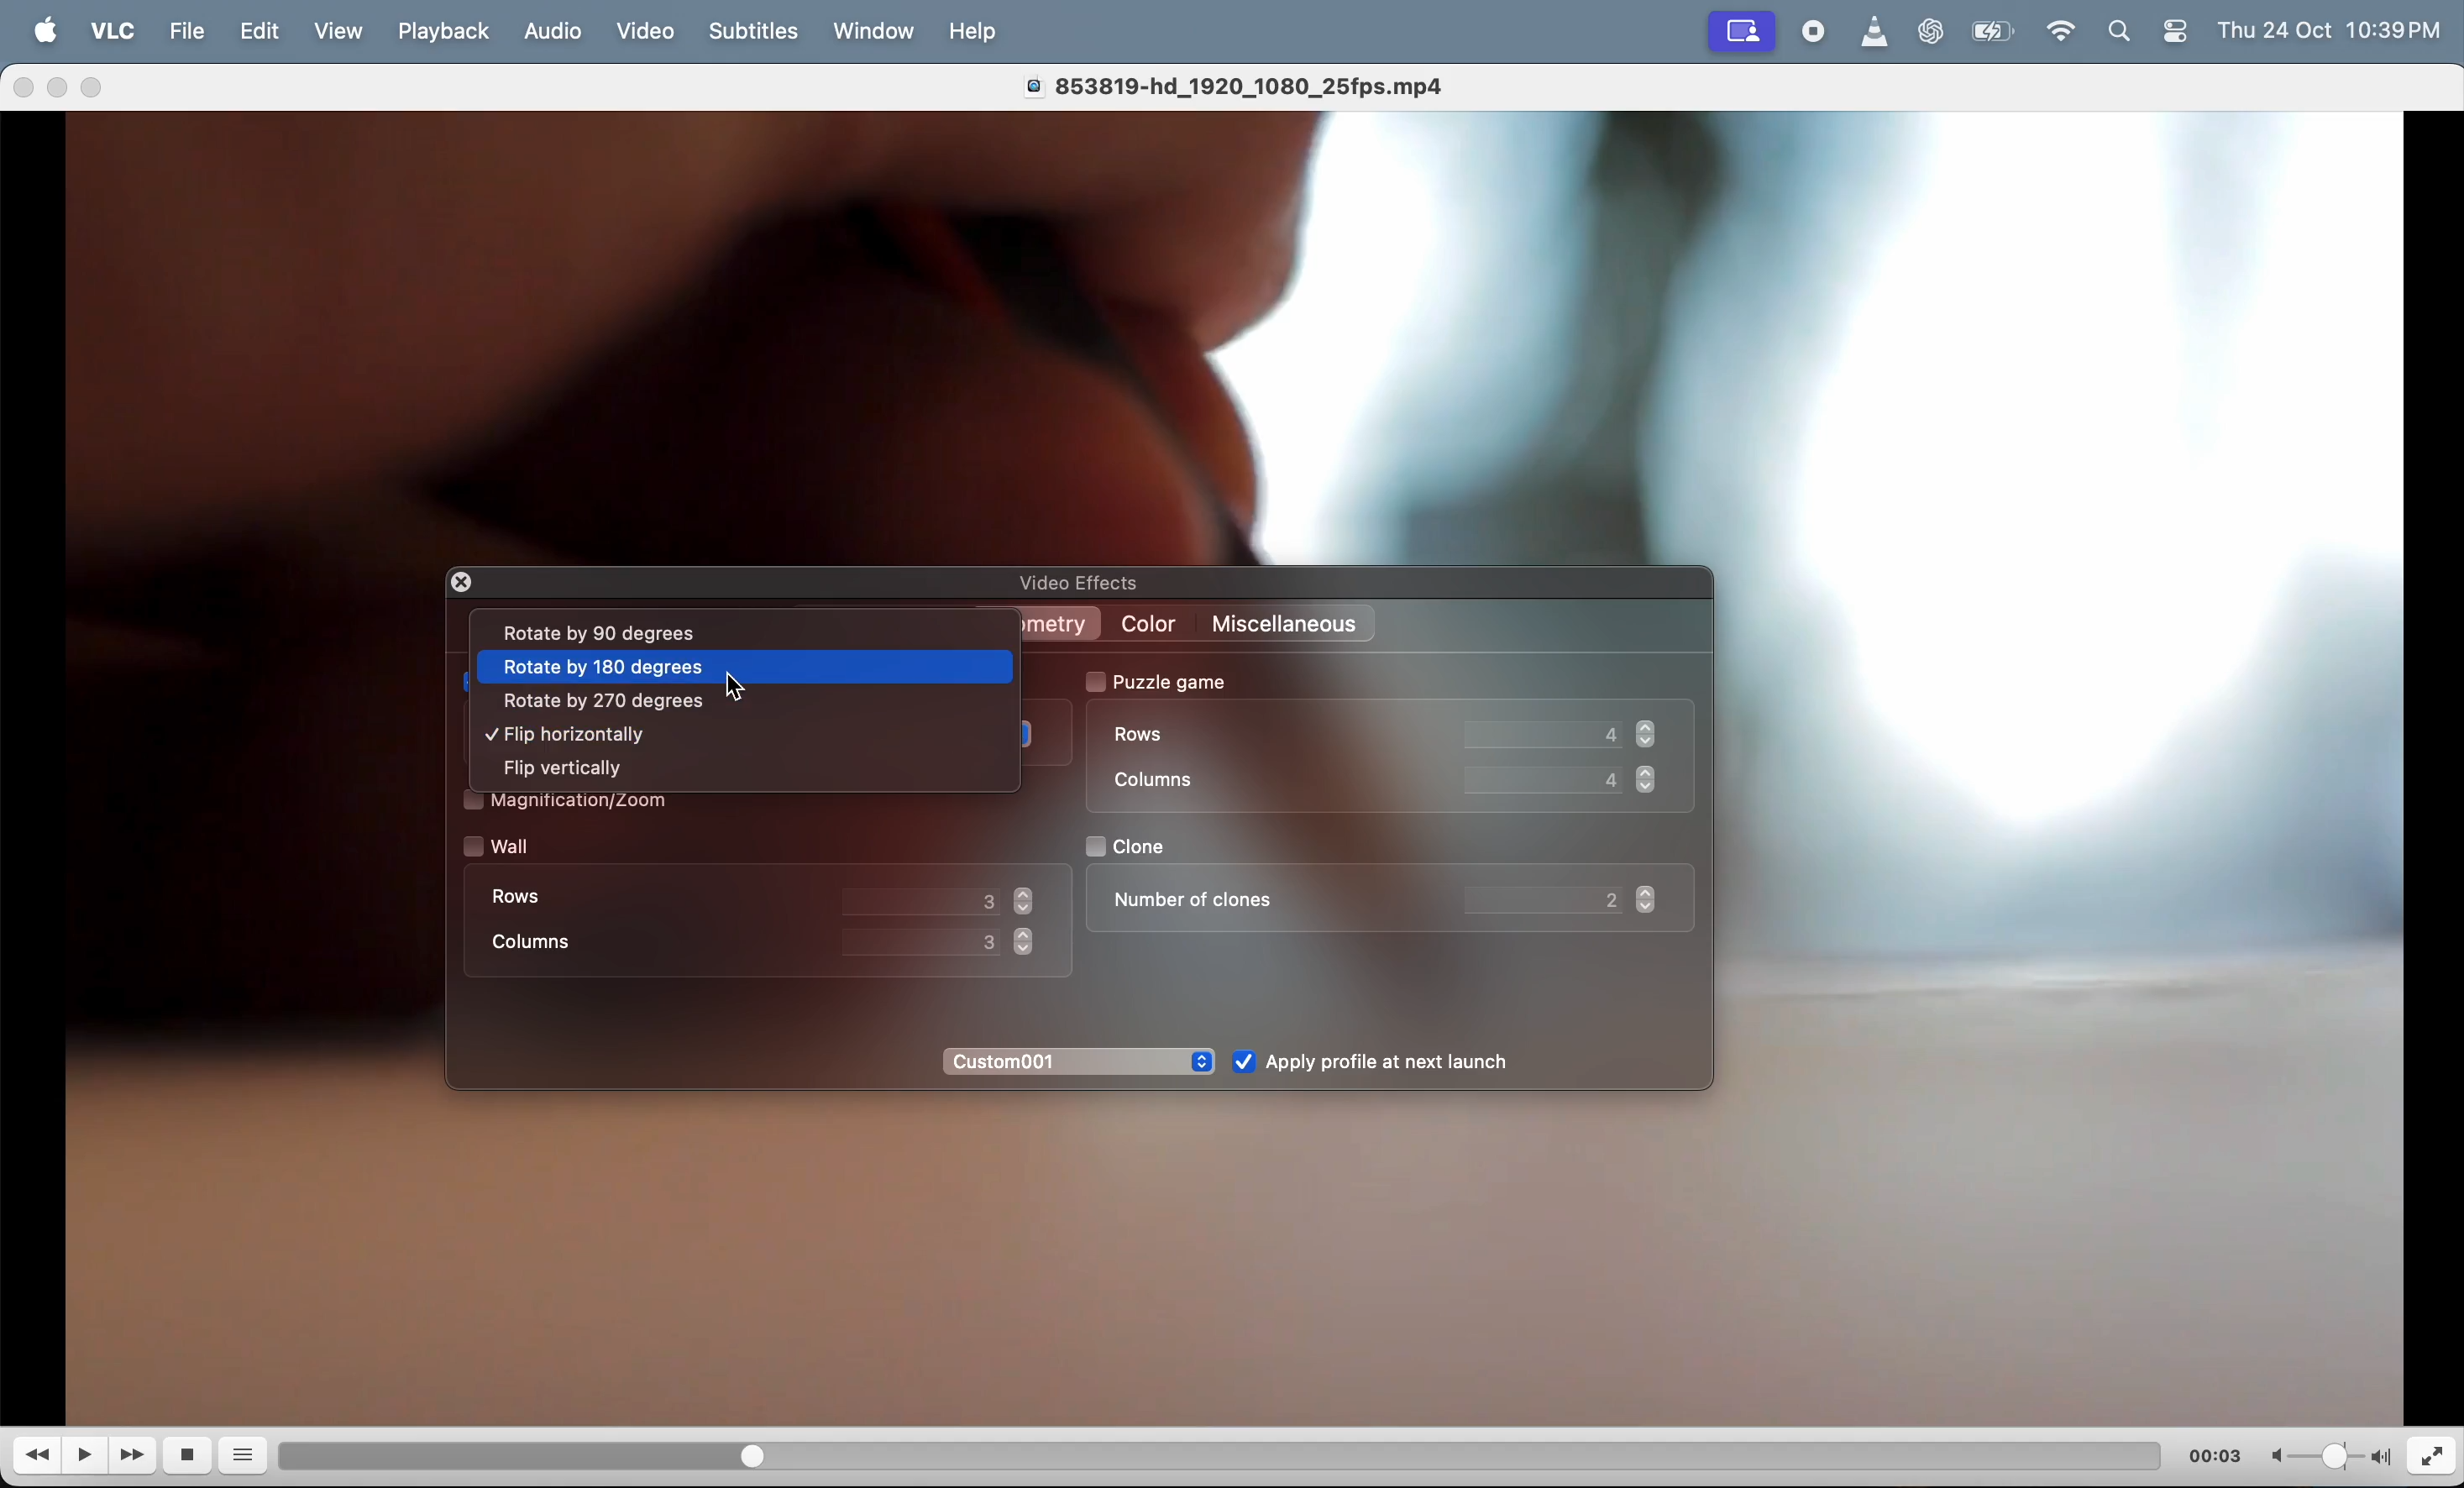 The image size is (2464, 1488). I want to click on rows, so click(1142, 734).